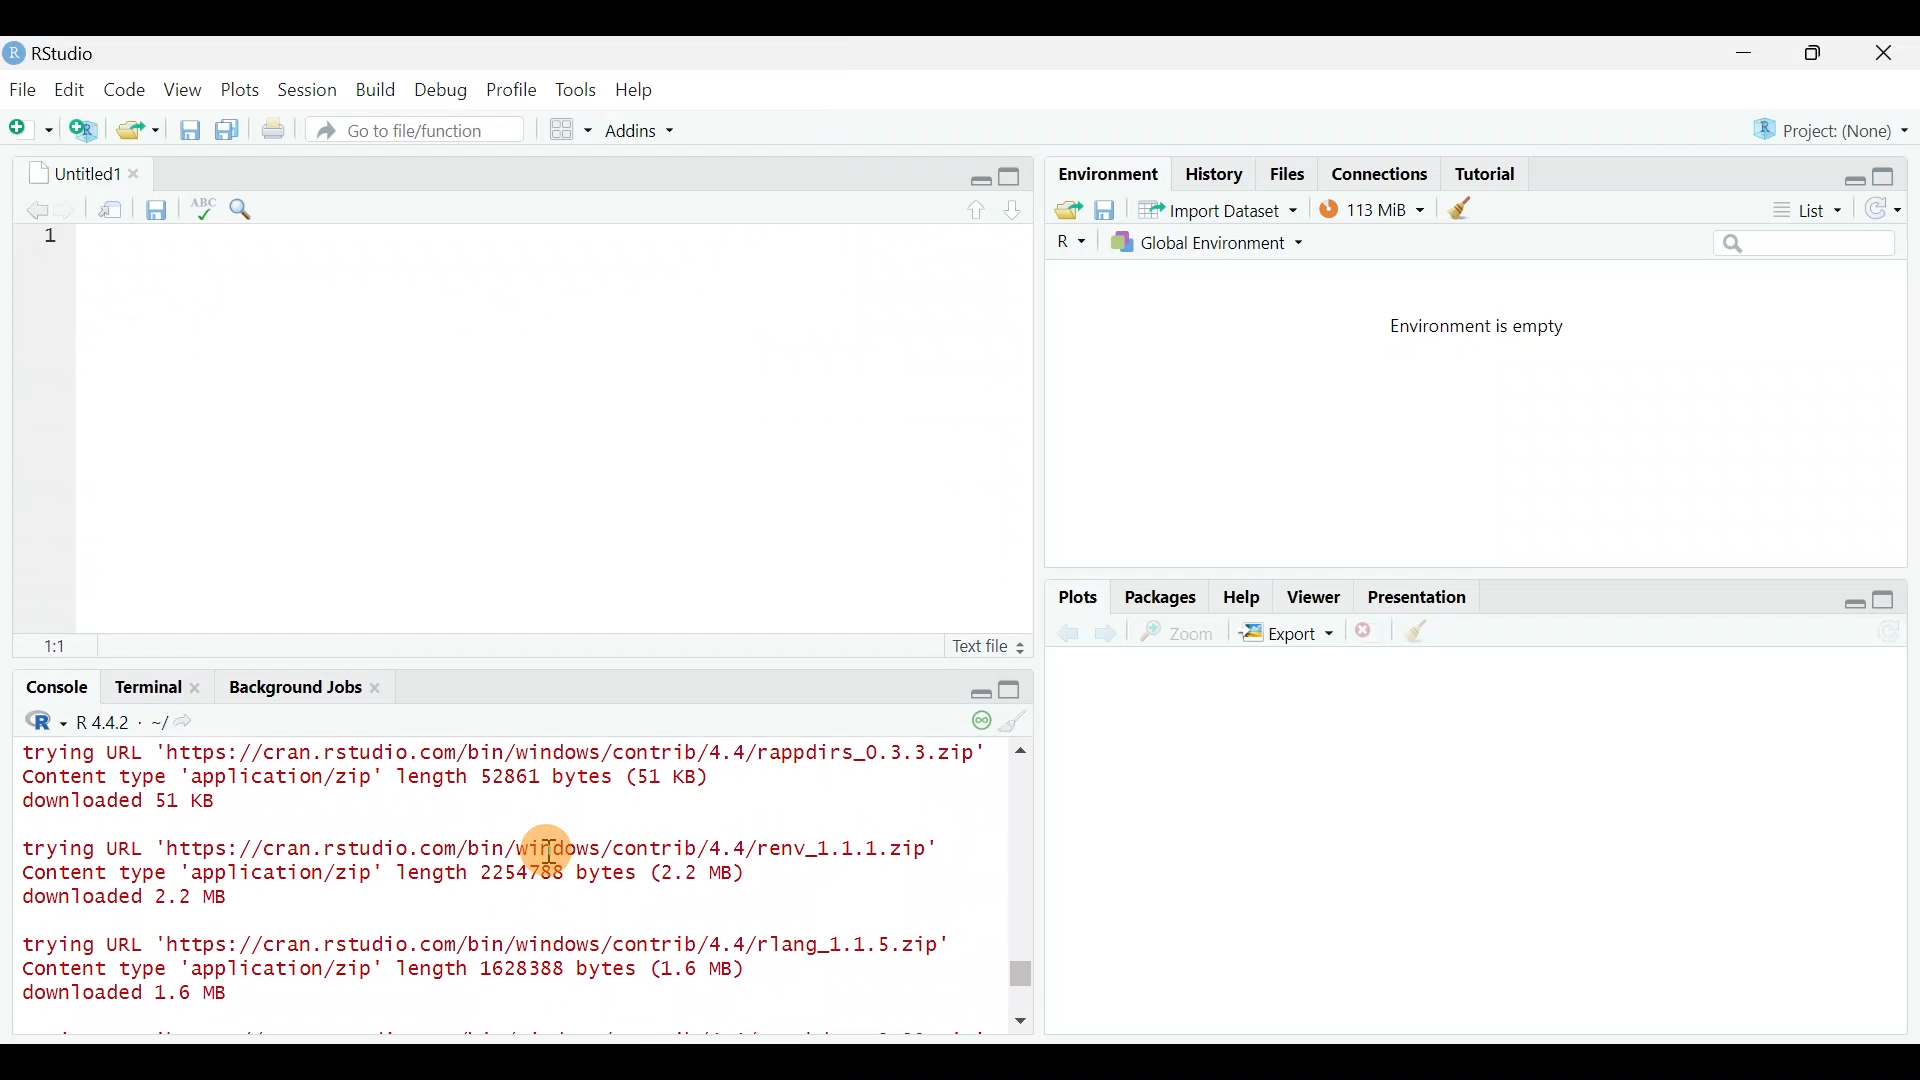  What do you see at coordinates (119, 721) in the screenshot?
I see `R 4.4.2` at bounding box center [119, 721].